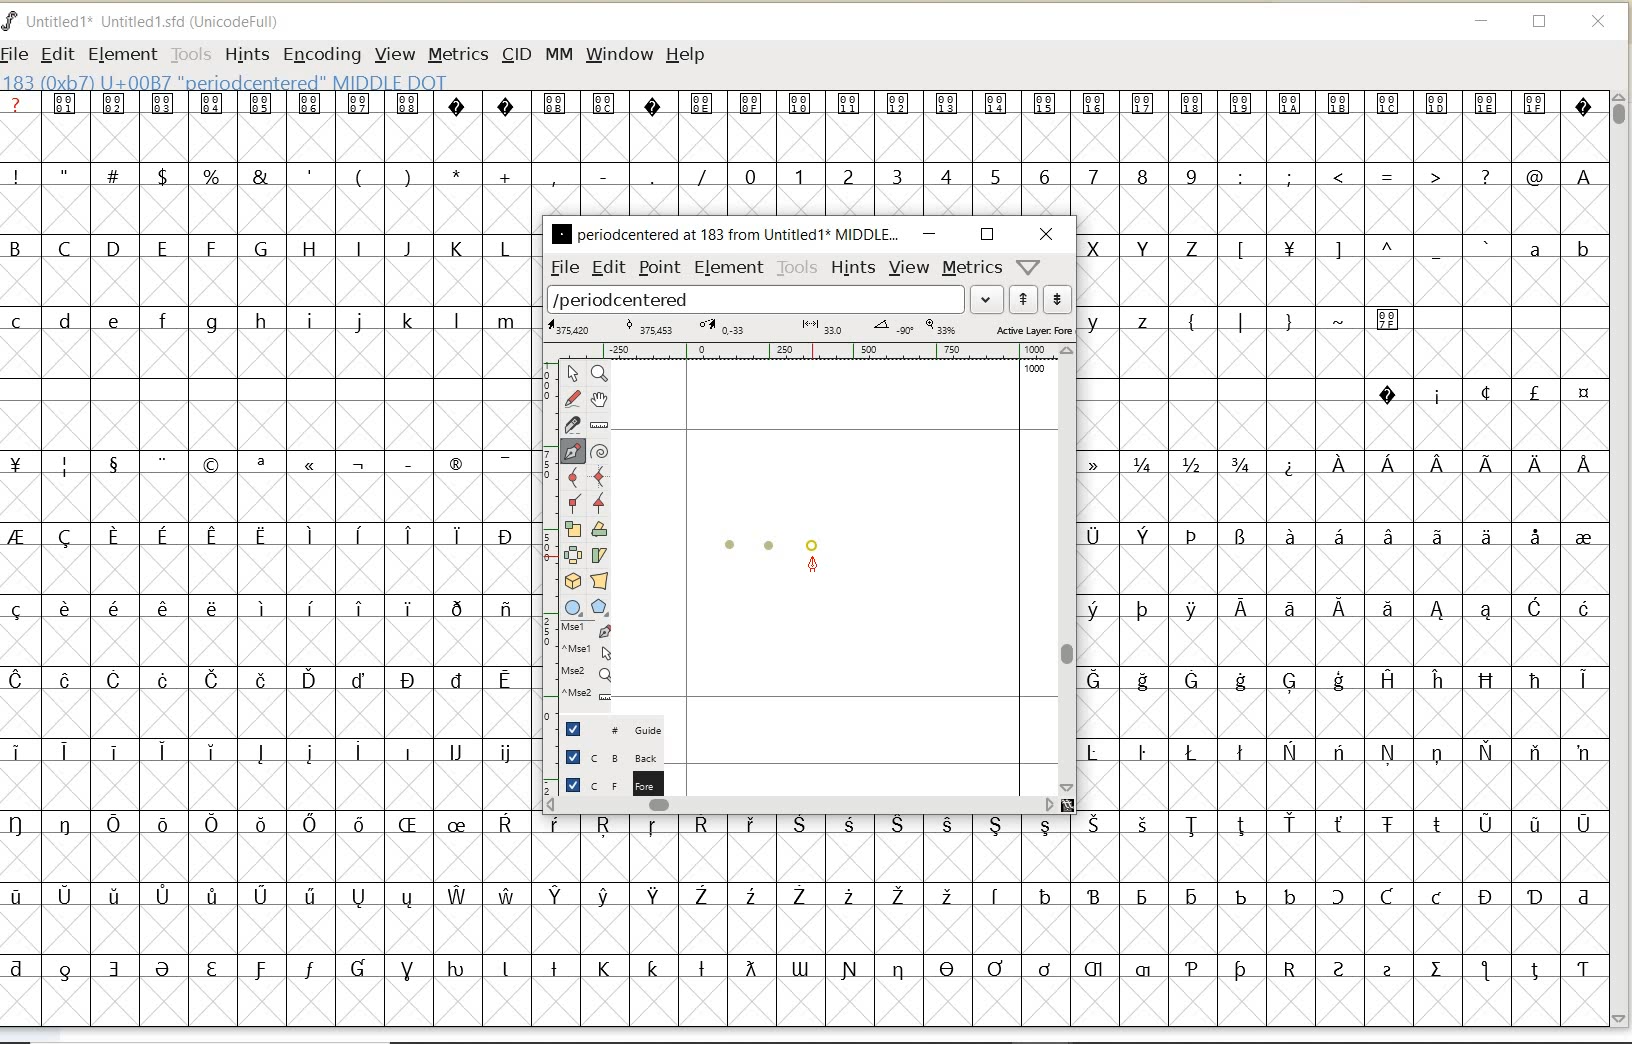 The image size is (1632, 1044). What do you see at coordinates (572, 580) in the screenshot?
I see `rotate the selection in 3D and project back to plane` at bounding box center [572, 580].